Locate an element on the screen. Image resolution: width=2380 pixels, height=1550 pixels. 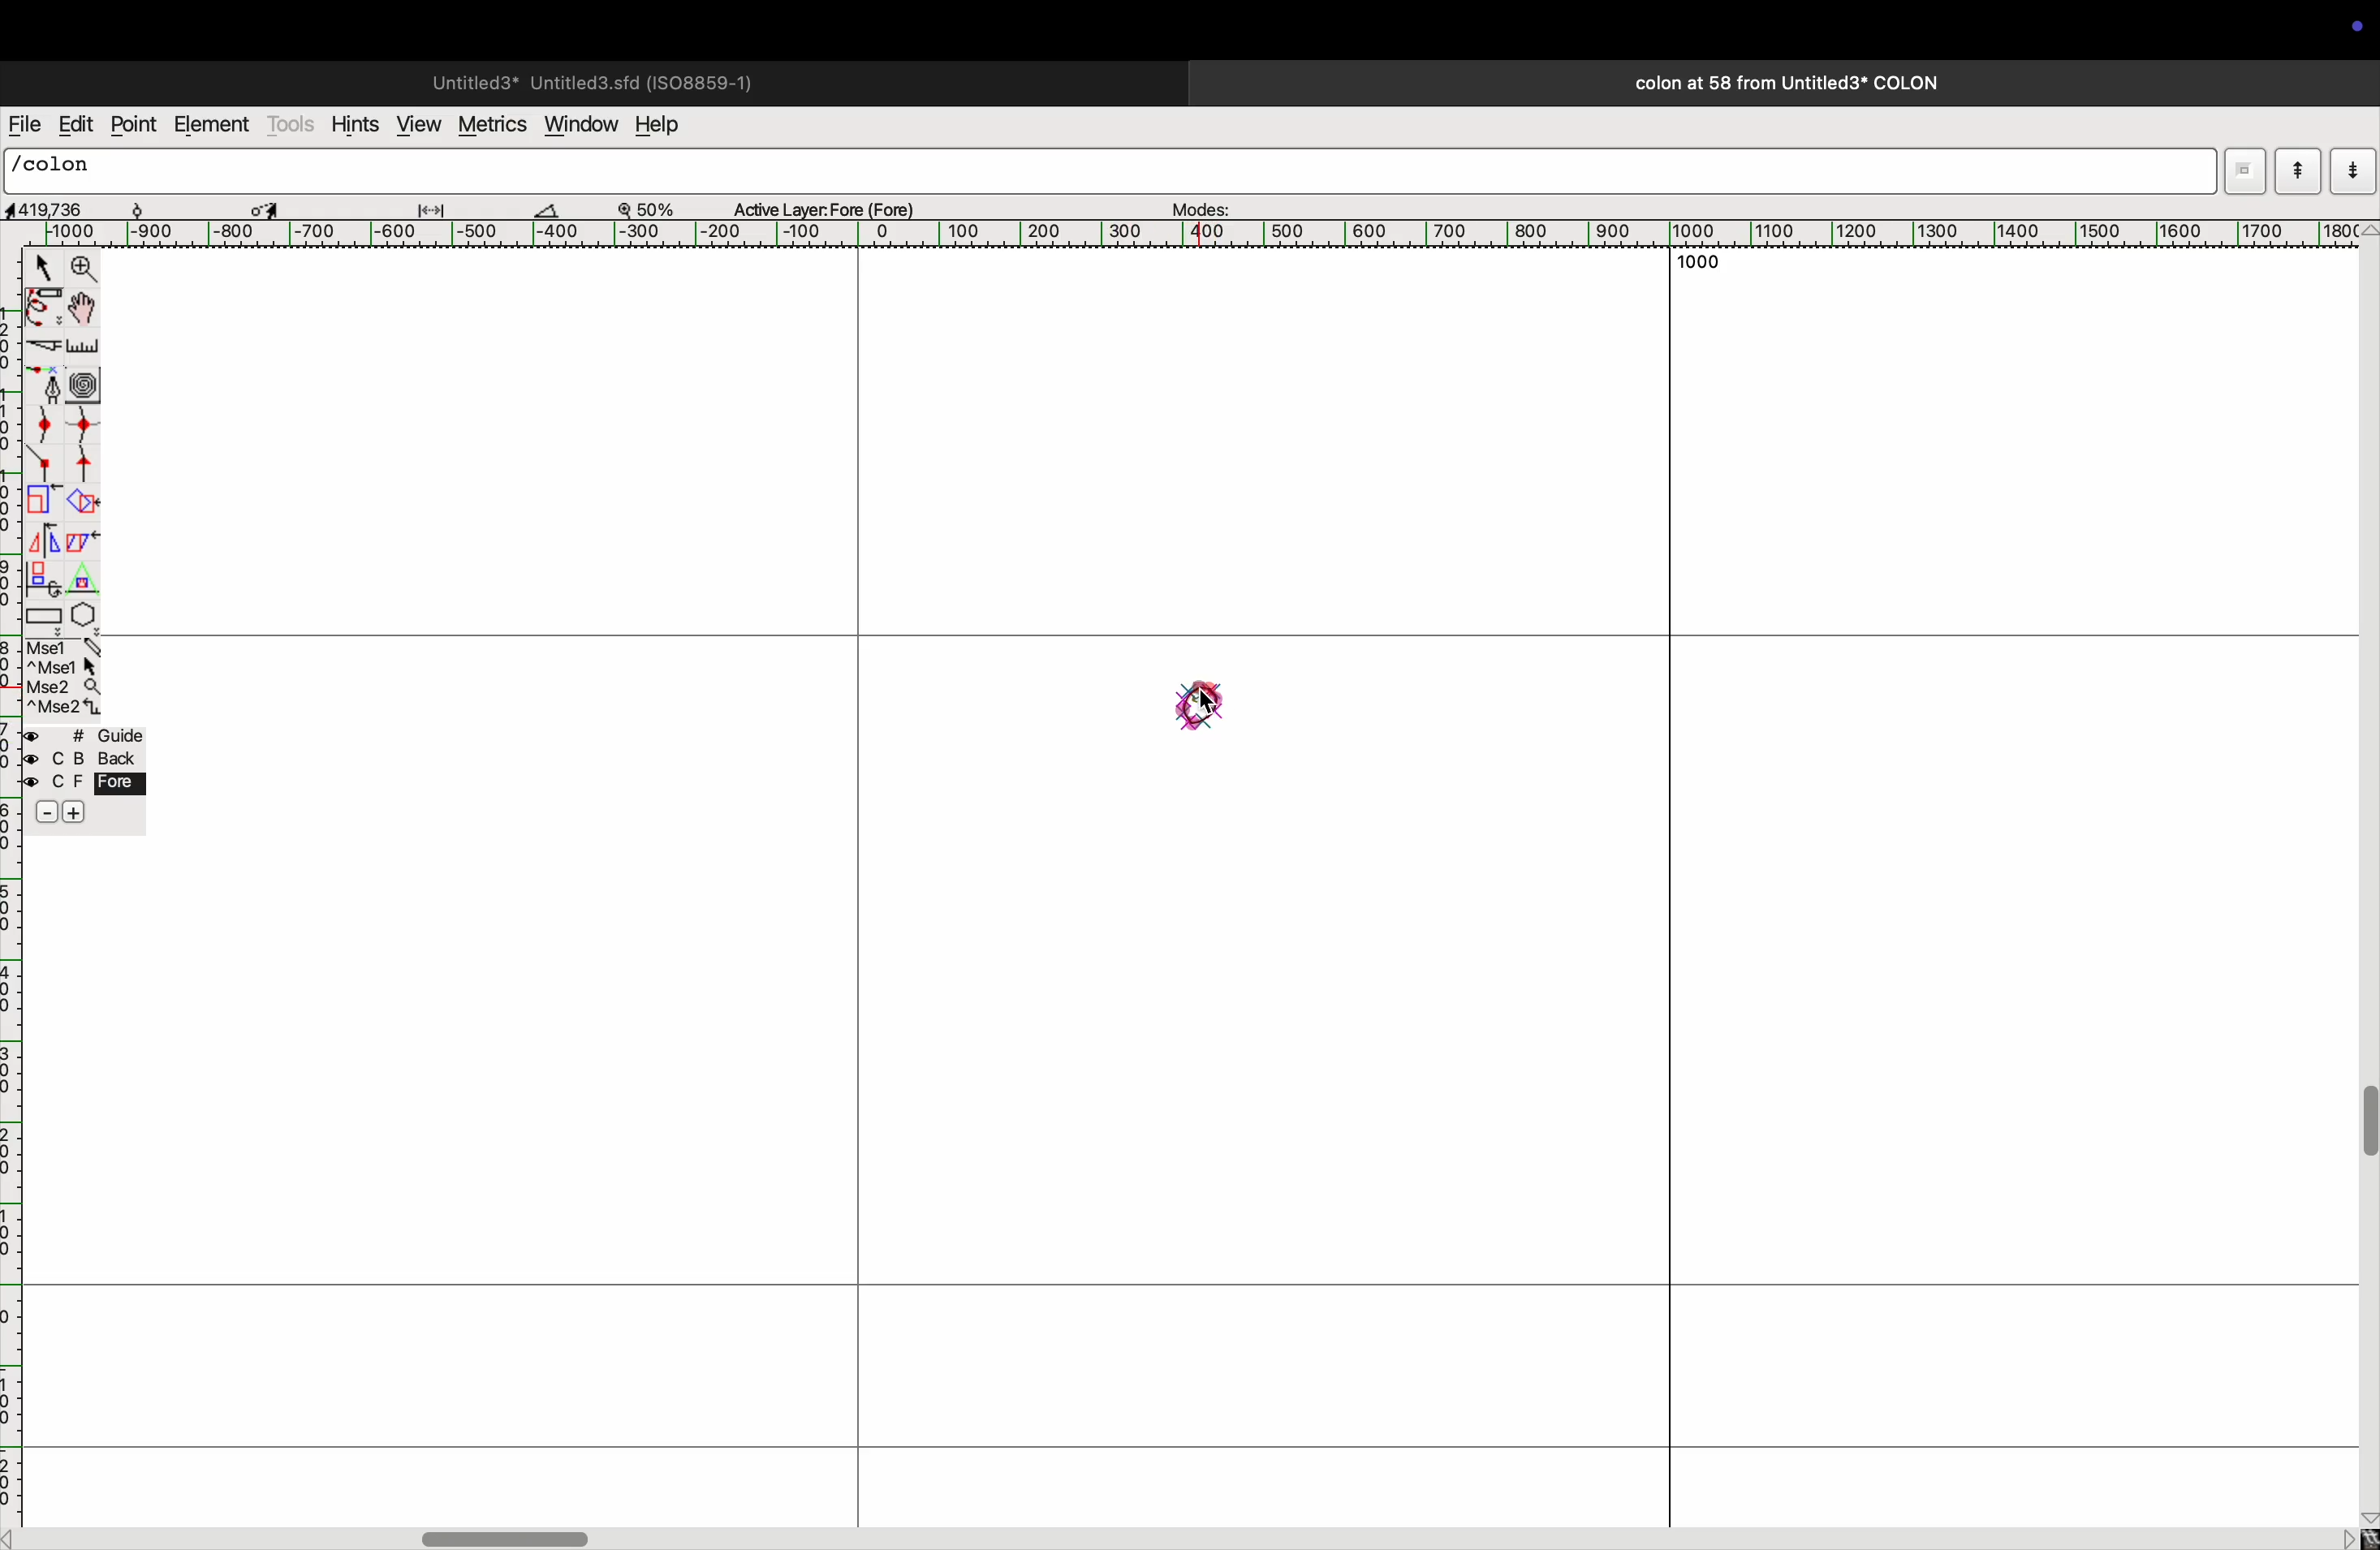
knife is located at coordinates (42, 349).